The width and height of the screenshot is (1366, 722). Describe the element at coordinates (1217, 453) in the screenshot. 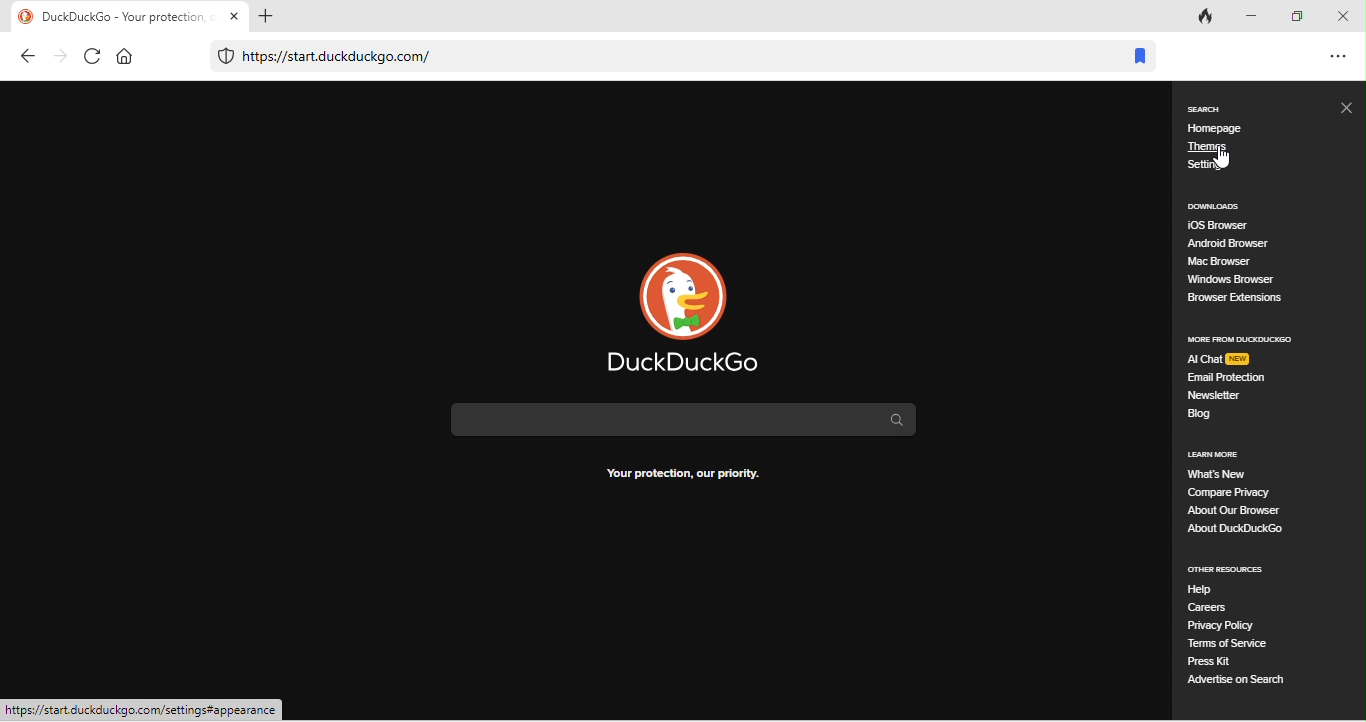

I see `learn more` at that location.